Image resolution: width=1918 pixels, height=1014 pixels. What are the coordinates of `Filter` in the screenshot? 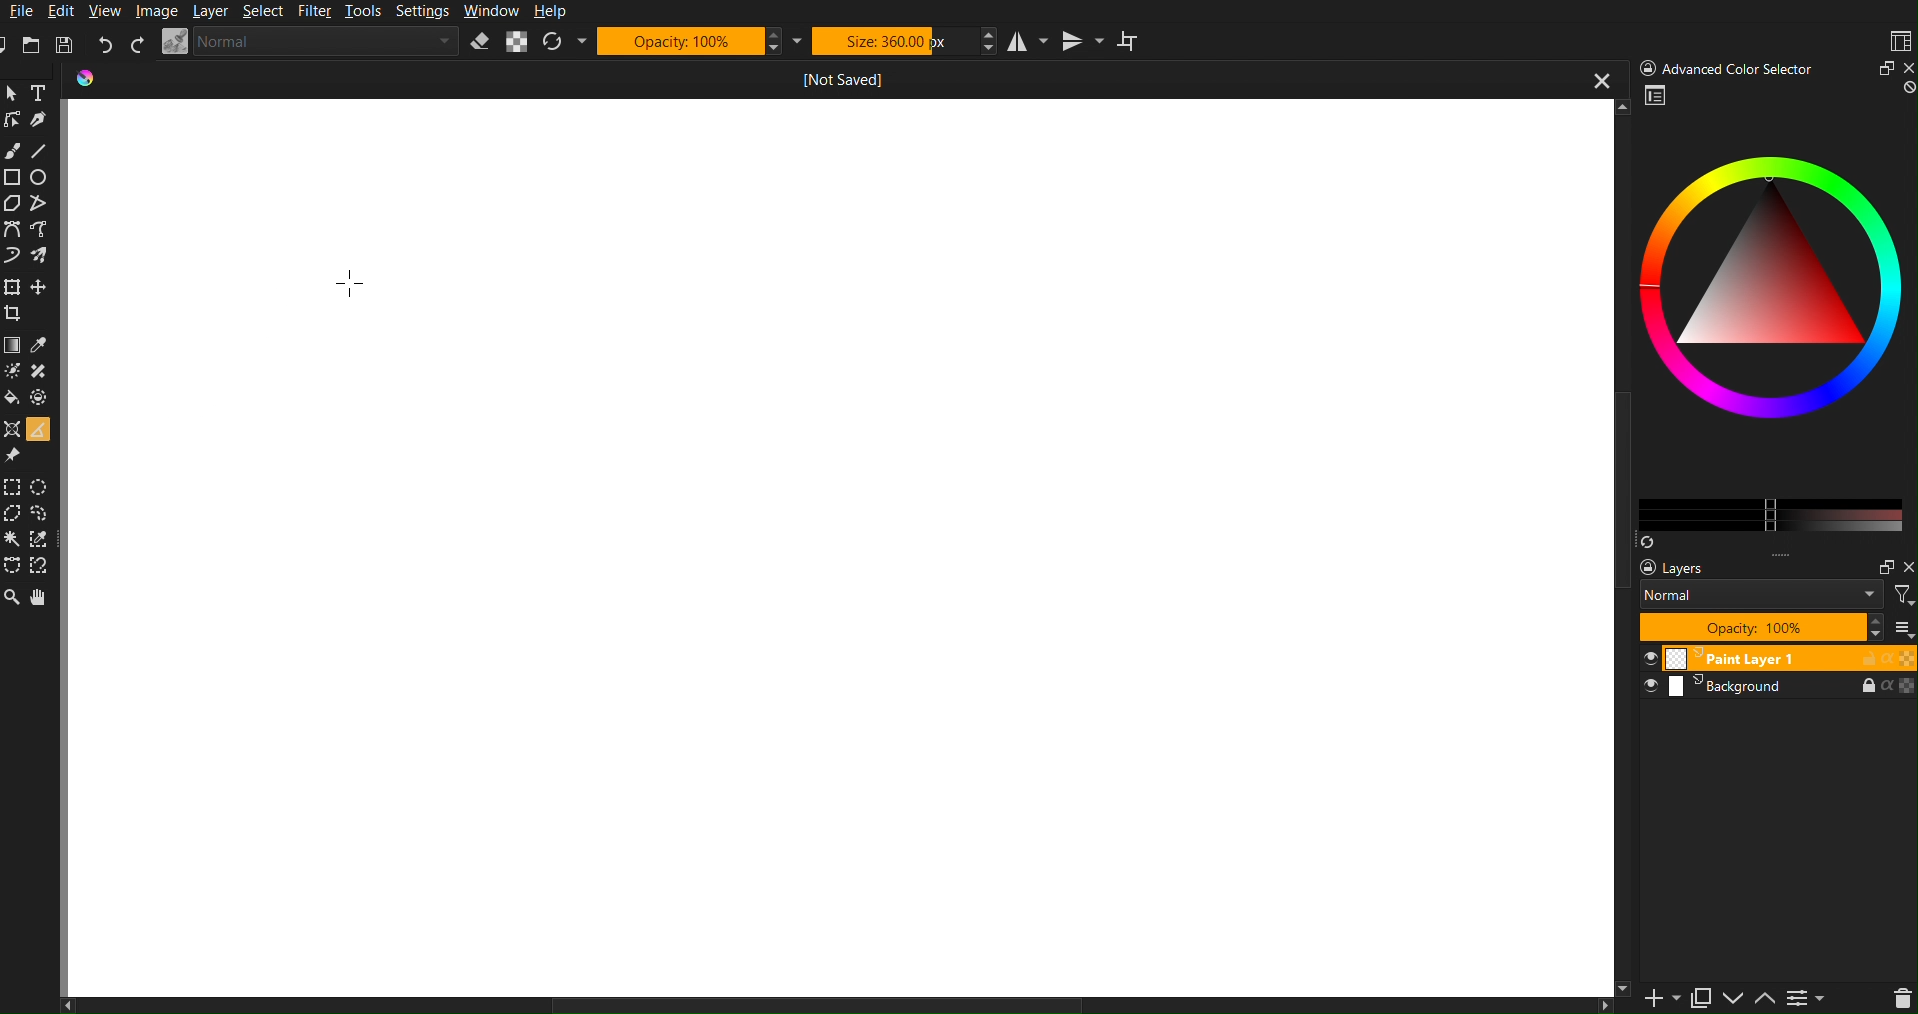 It's located at (319, 12).